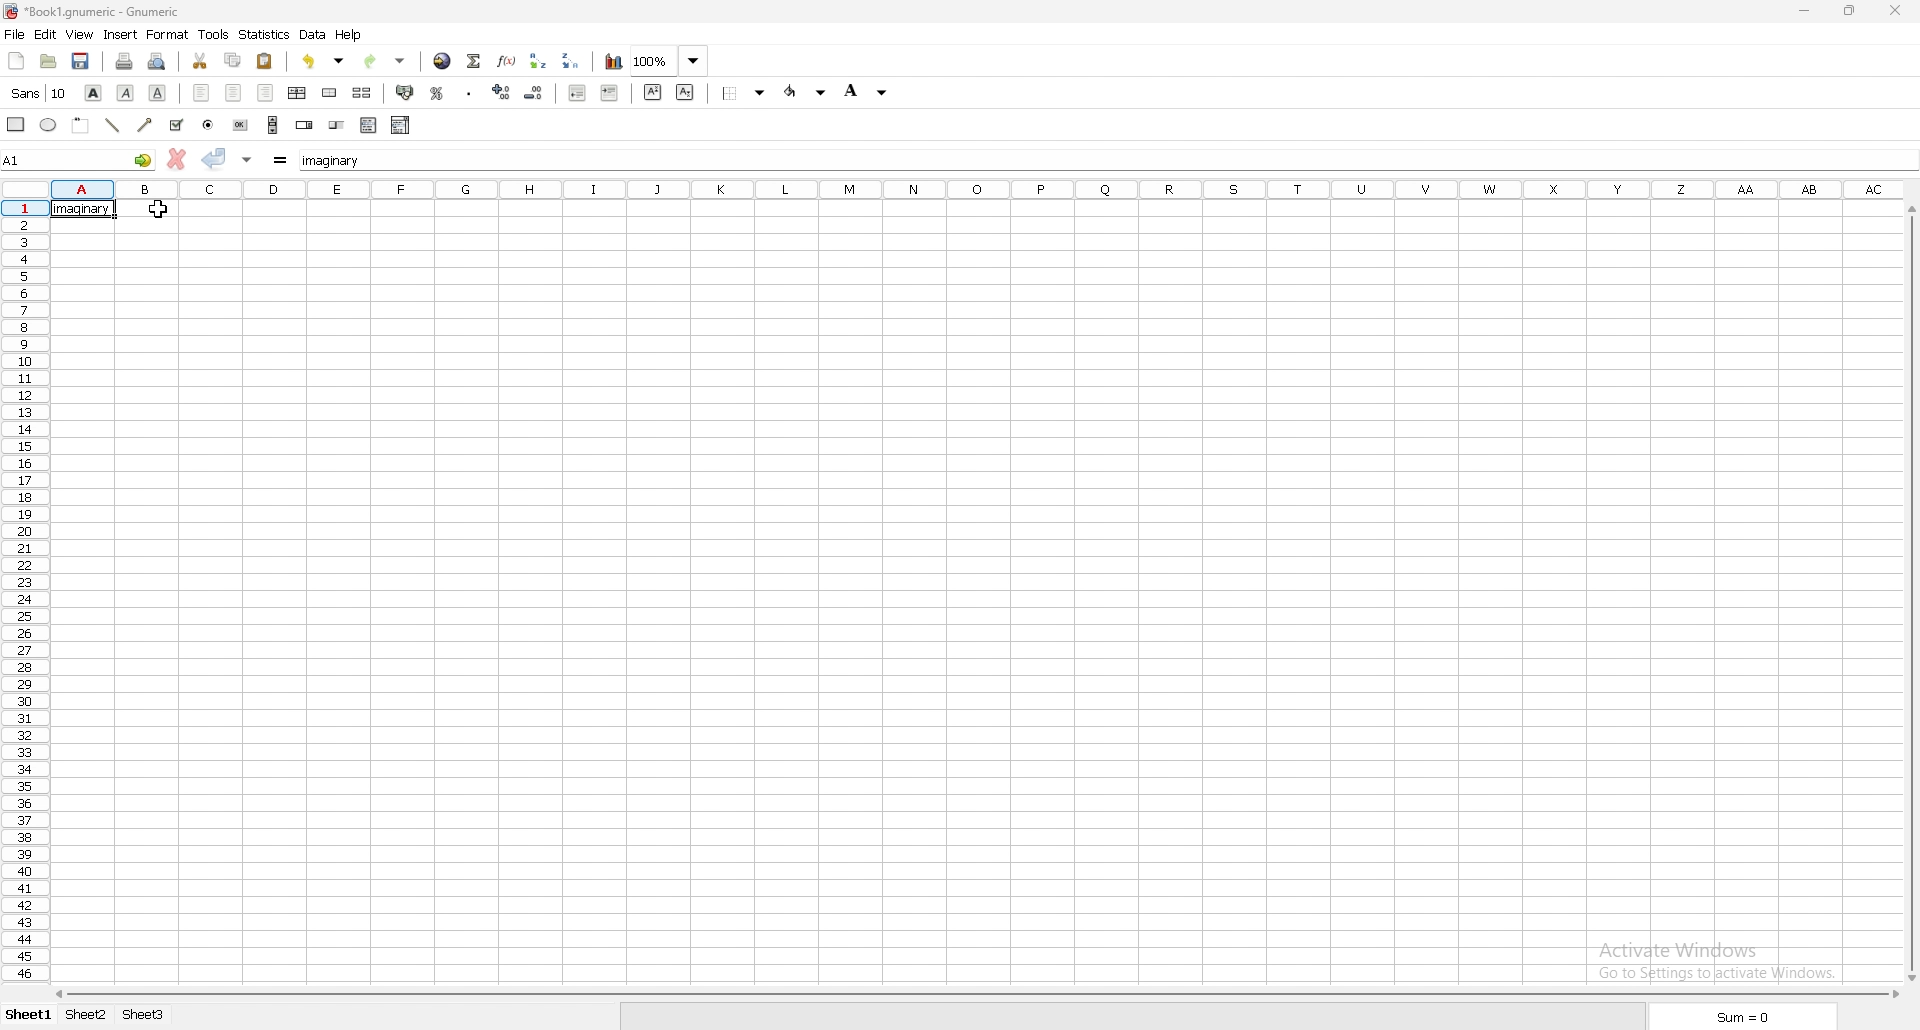 The width and height of the screenshot is (1920, 1030). Describe the element at coordinates (1851, 12) in the screenshot. I see `resize` at that location.